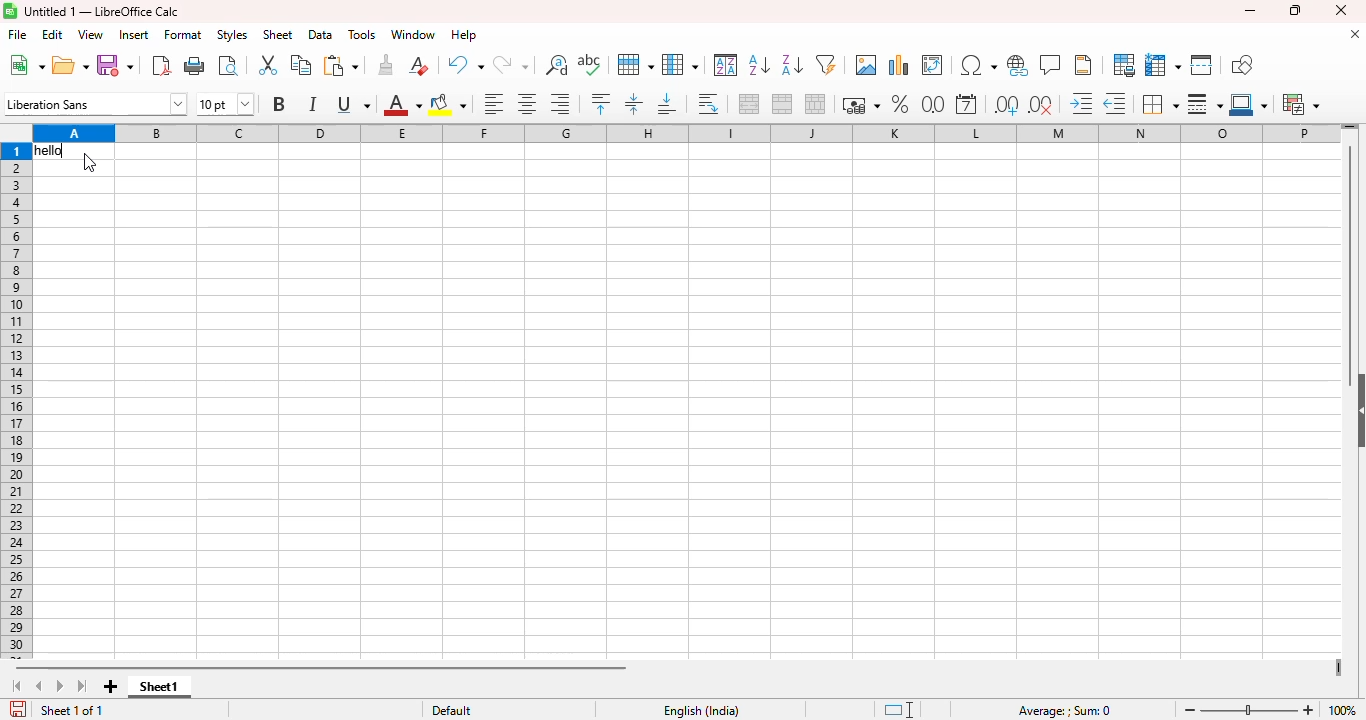  Describe the element at coordinates (1293, 11) in the screenshot. I see `maximize` at that location.